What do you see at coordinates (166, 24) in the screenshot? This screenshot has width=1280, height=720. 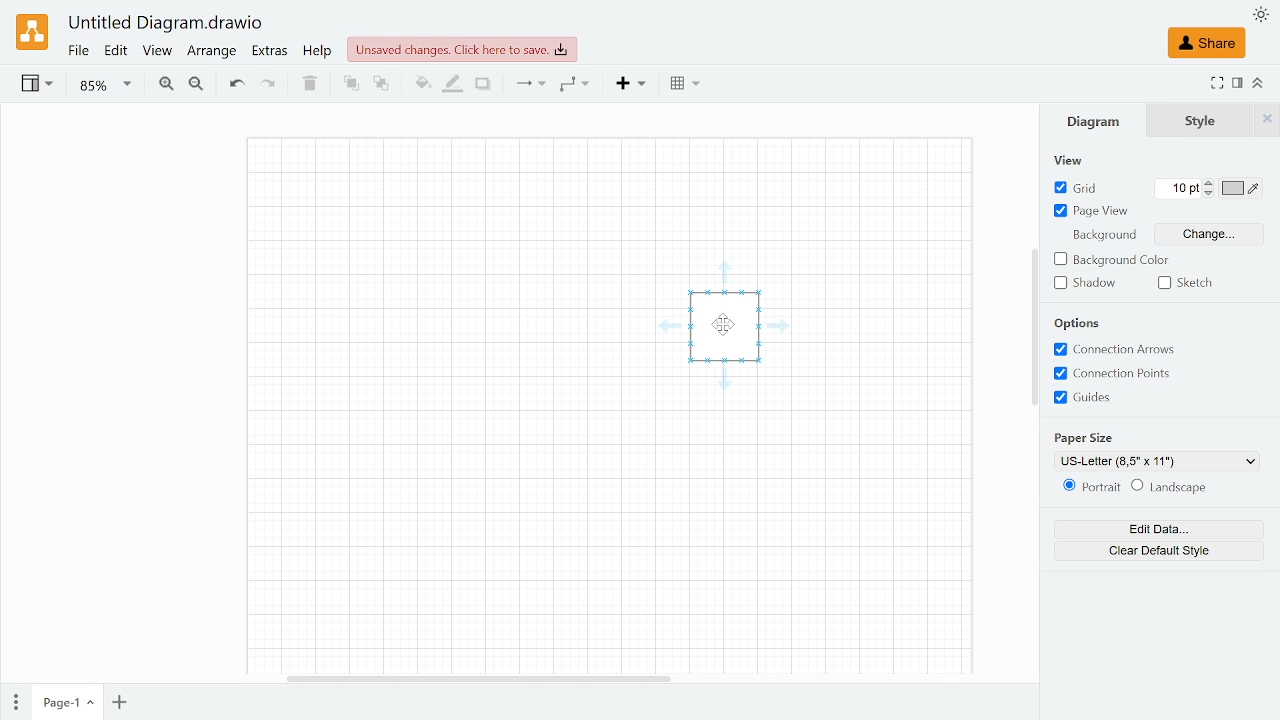 I see `Untitled Diagram.drawio` at bounding box center [166, 24].